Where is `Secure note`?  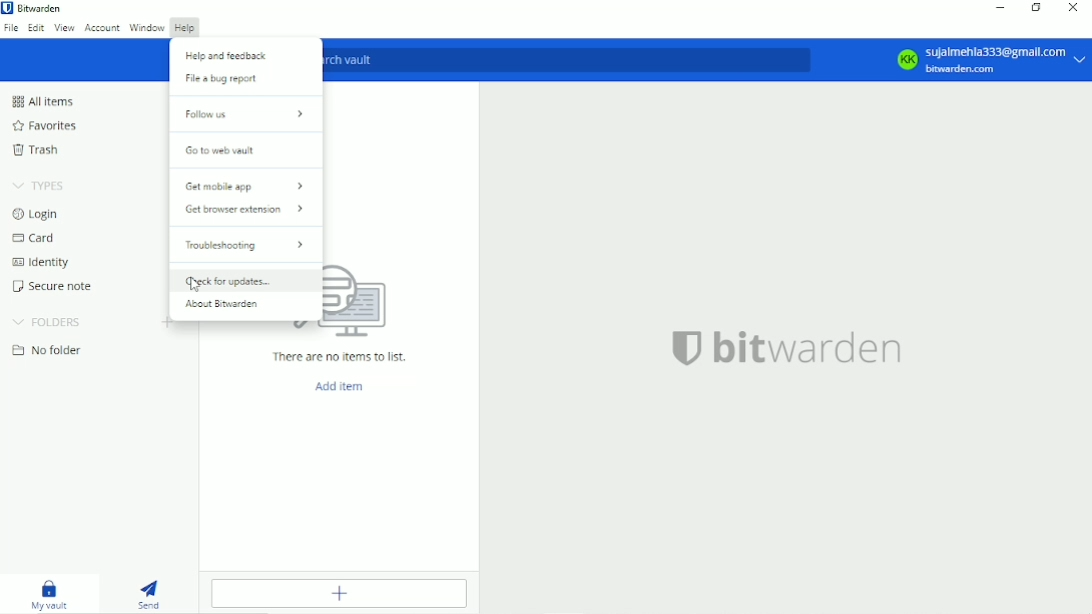 Secure note is located at coordinates (52, 286).